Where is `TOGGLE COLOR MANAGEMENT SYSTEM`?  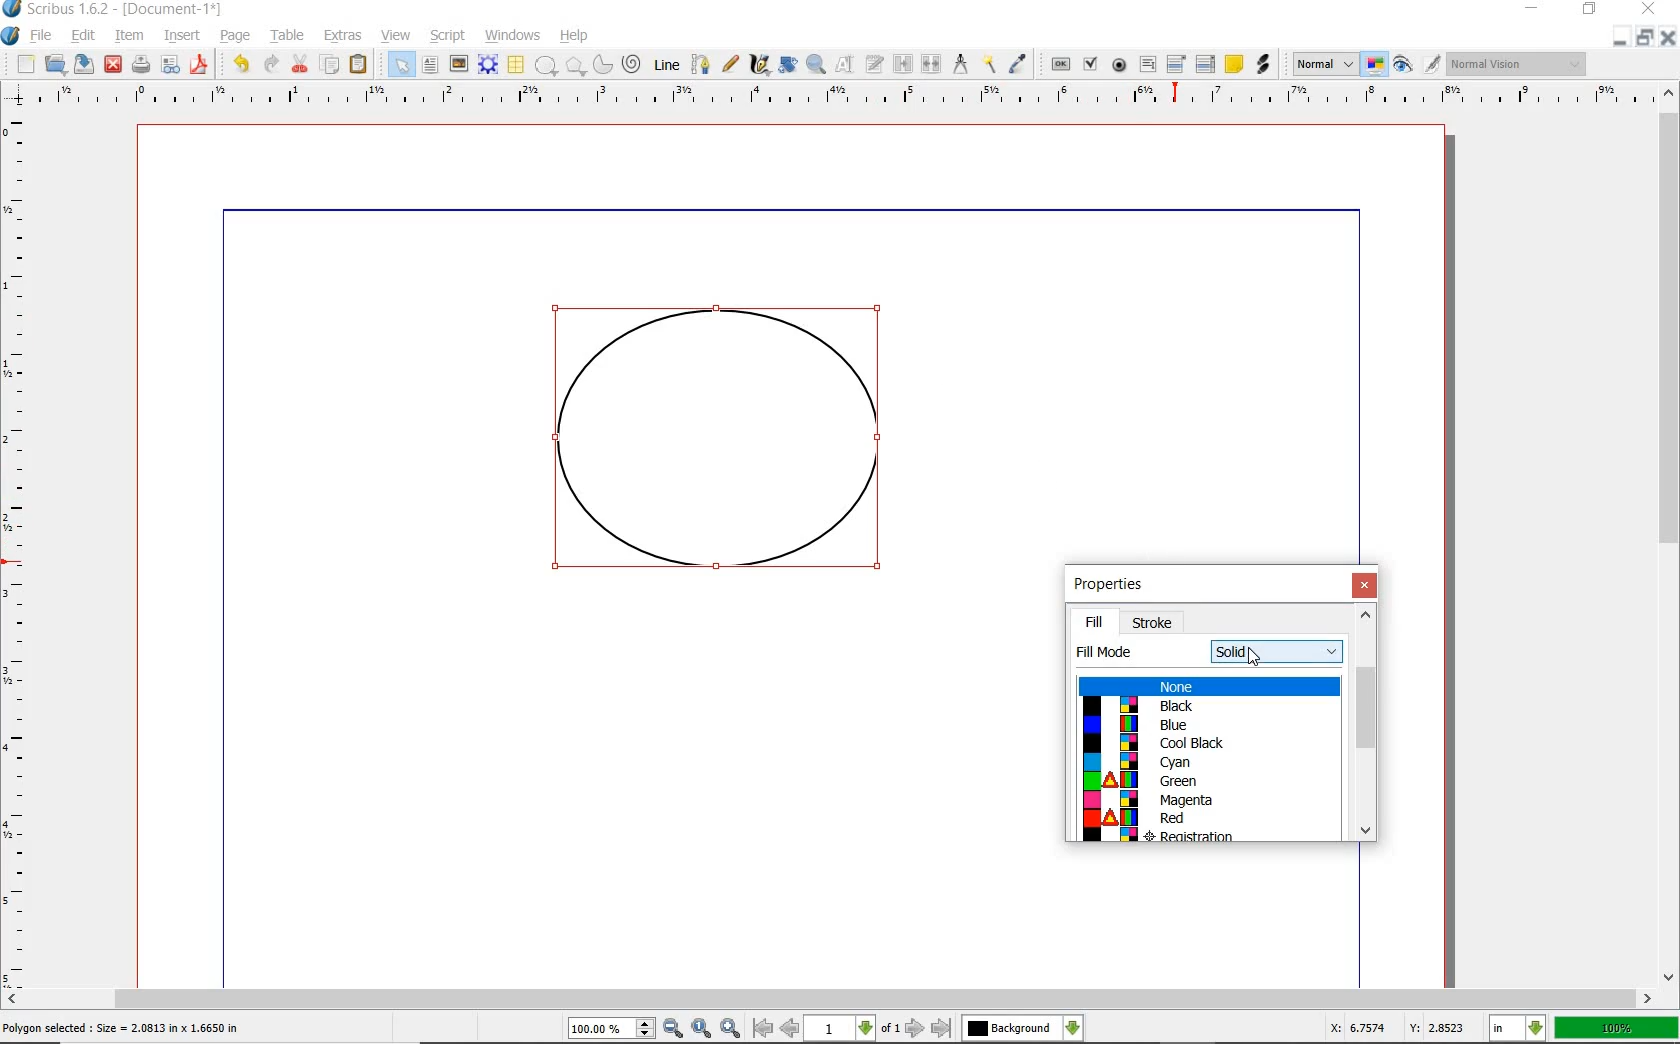 TOGGLE COLOR MANAGEMENT SYSTEM is located at coordinates (1376, 64).